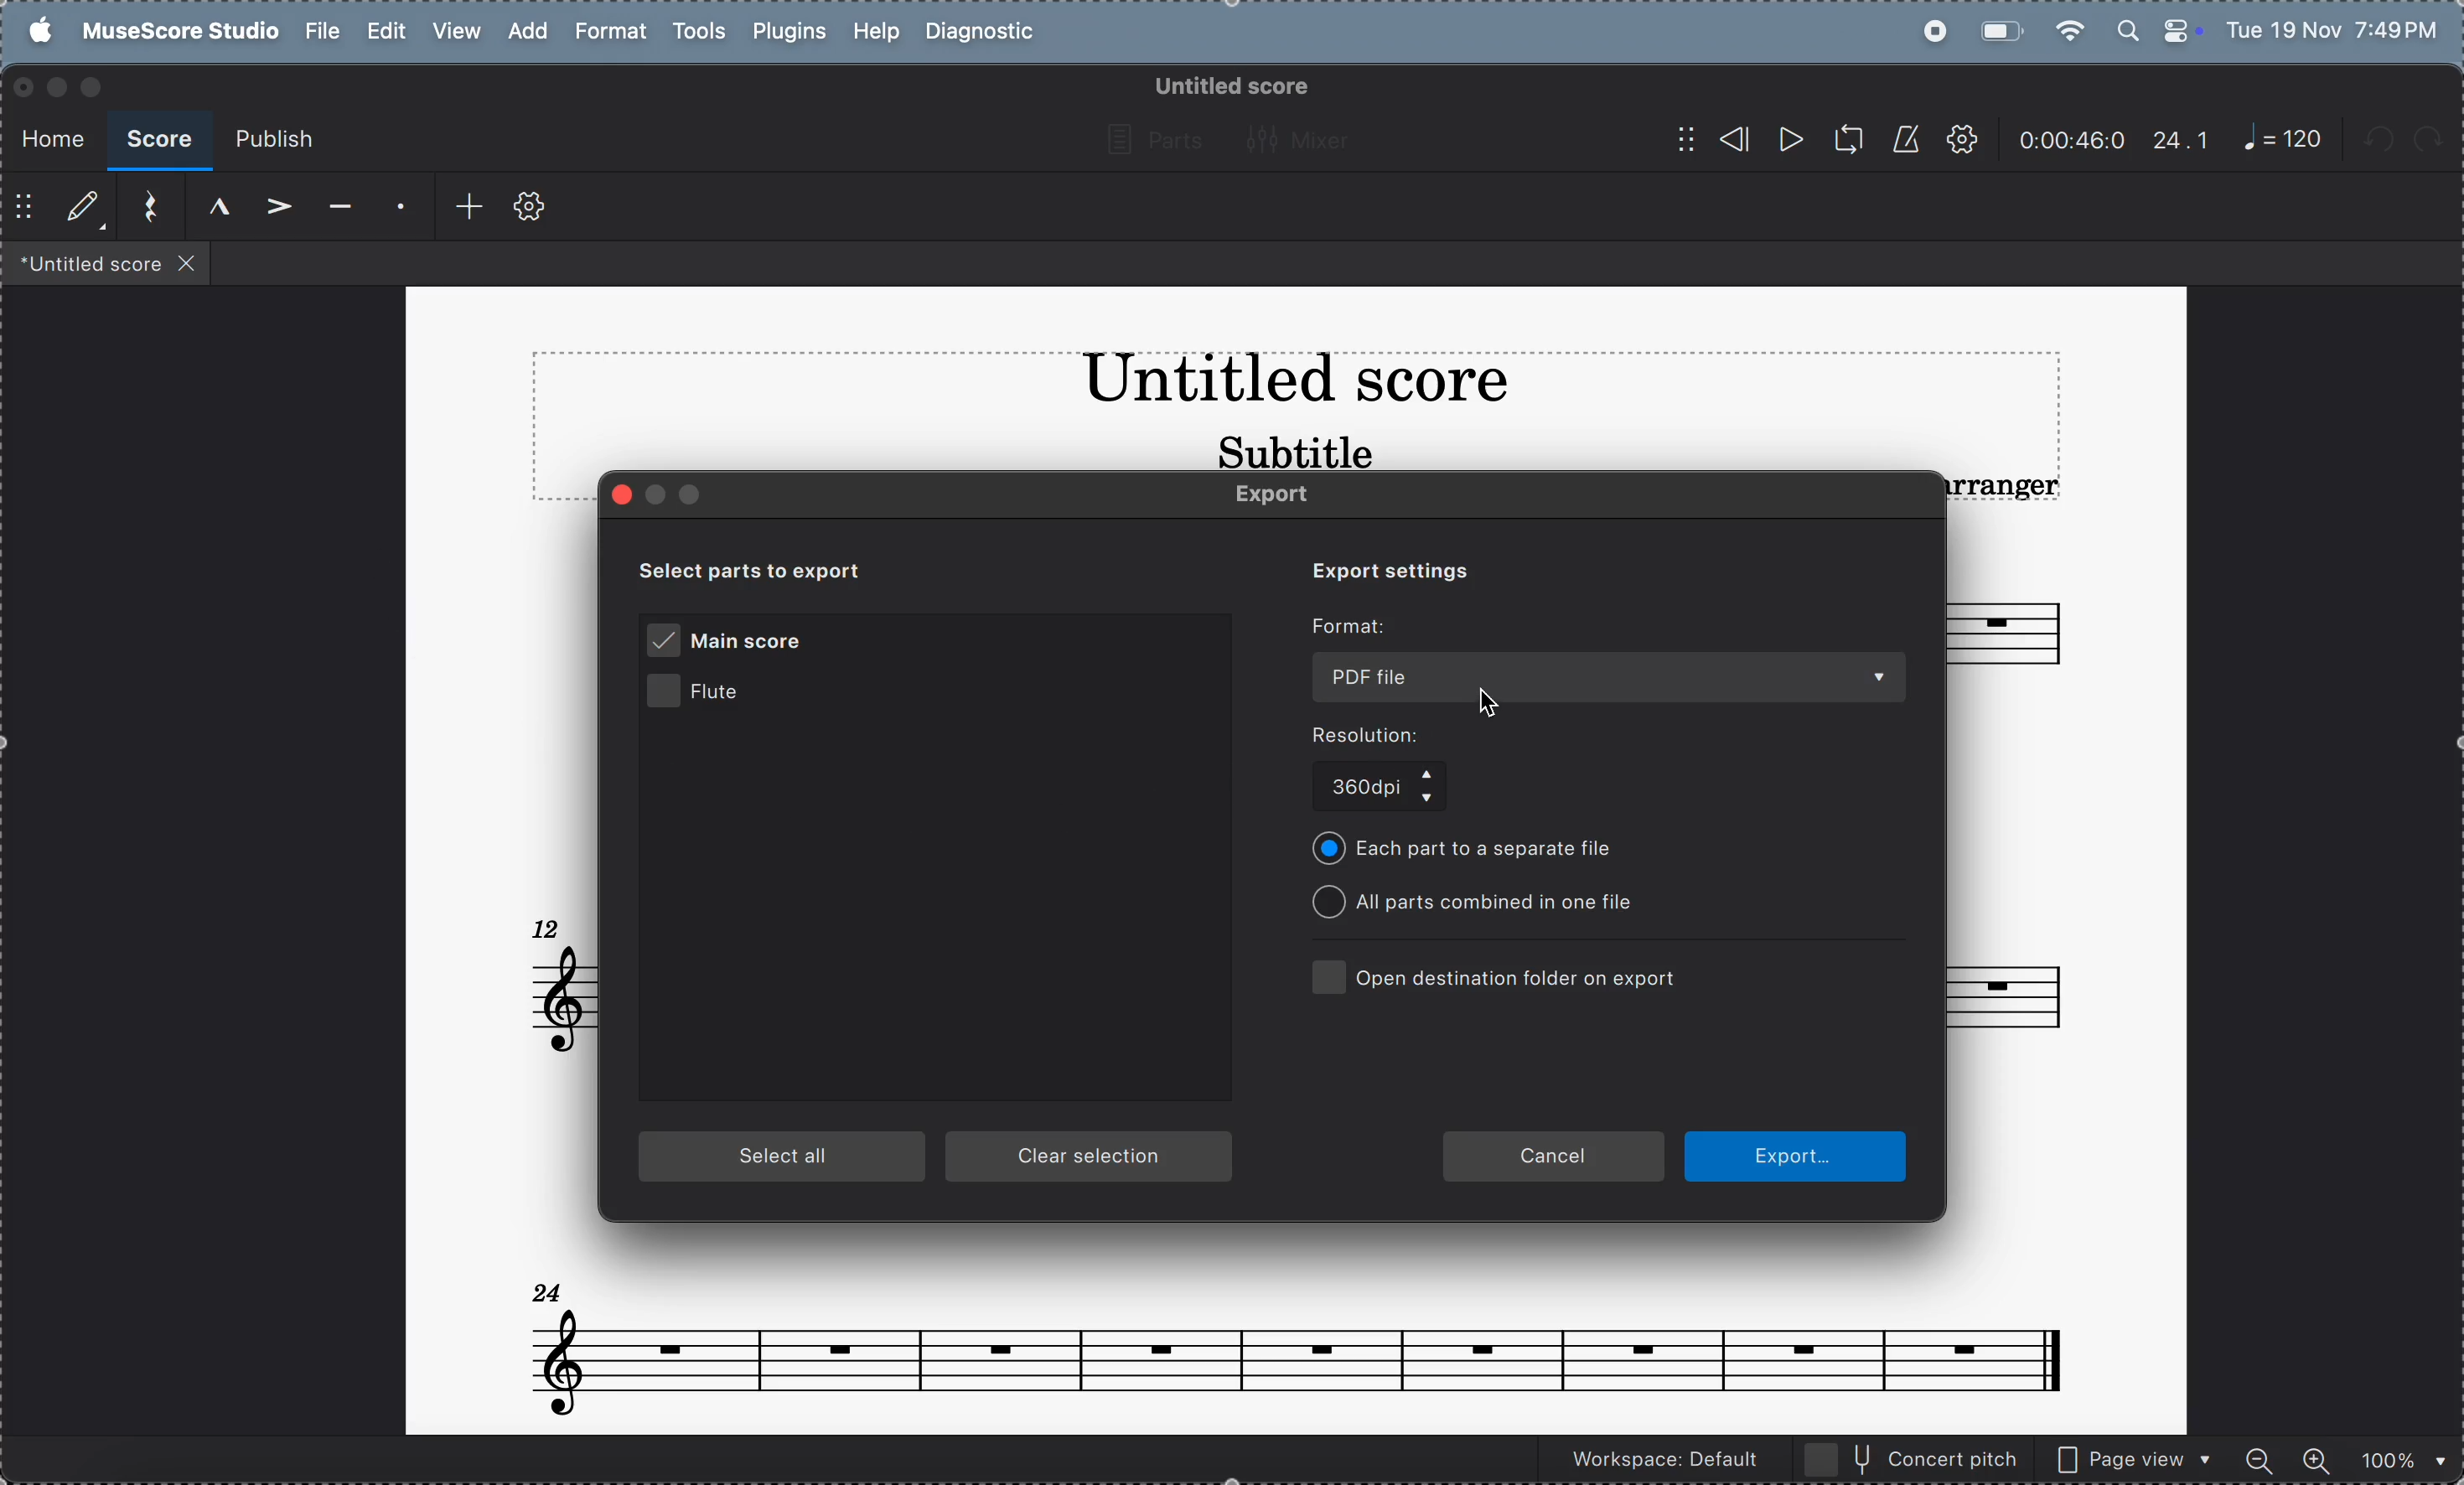 The width and height of the screenshot is (2464, 1485). Describe the element at coordinates (1479, 697) in the screenshot. I see `cursor` at that location.